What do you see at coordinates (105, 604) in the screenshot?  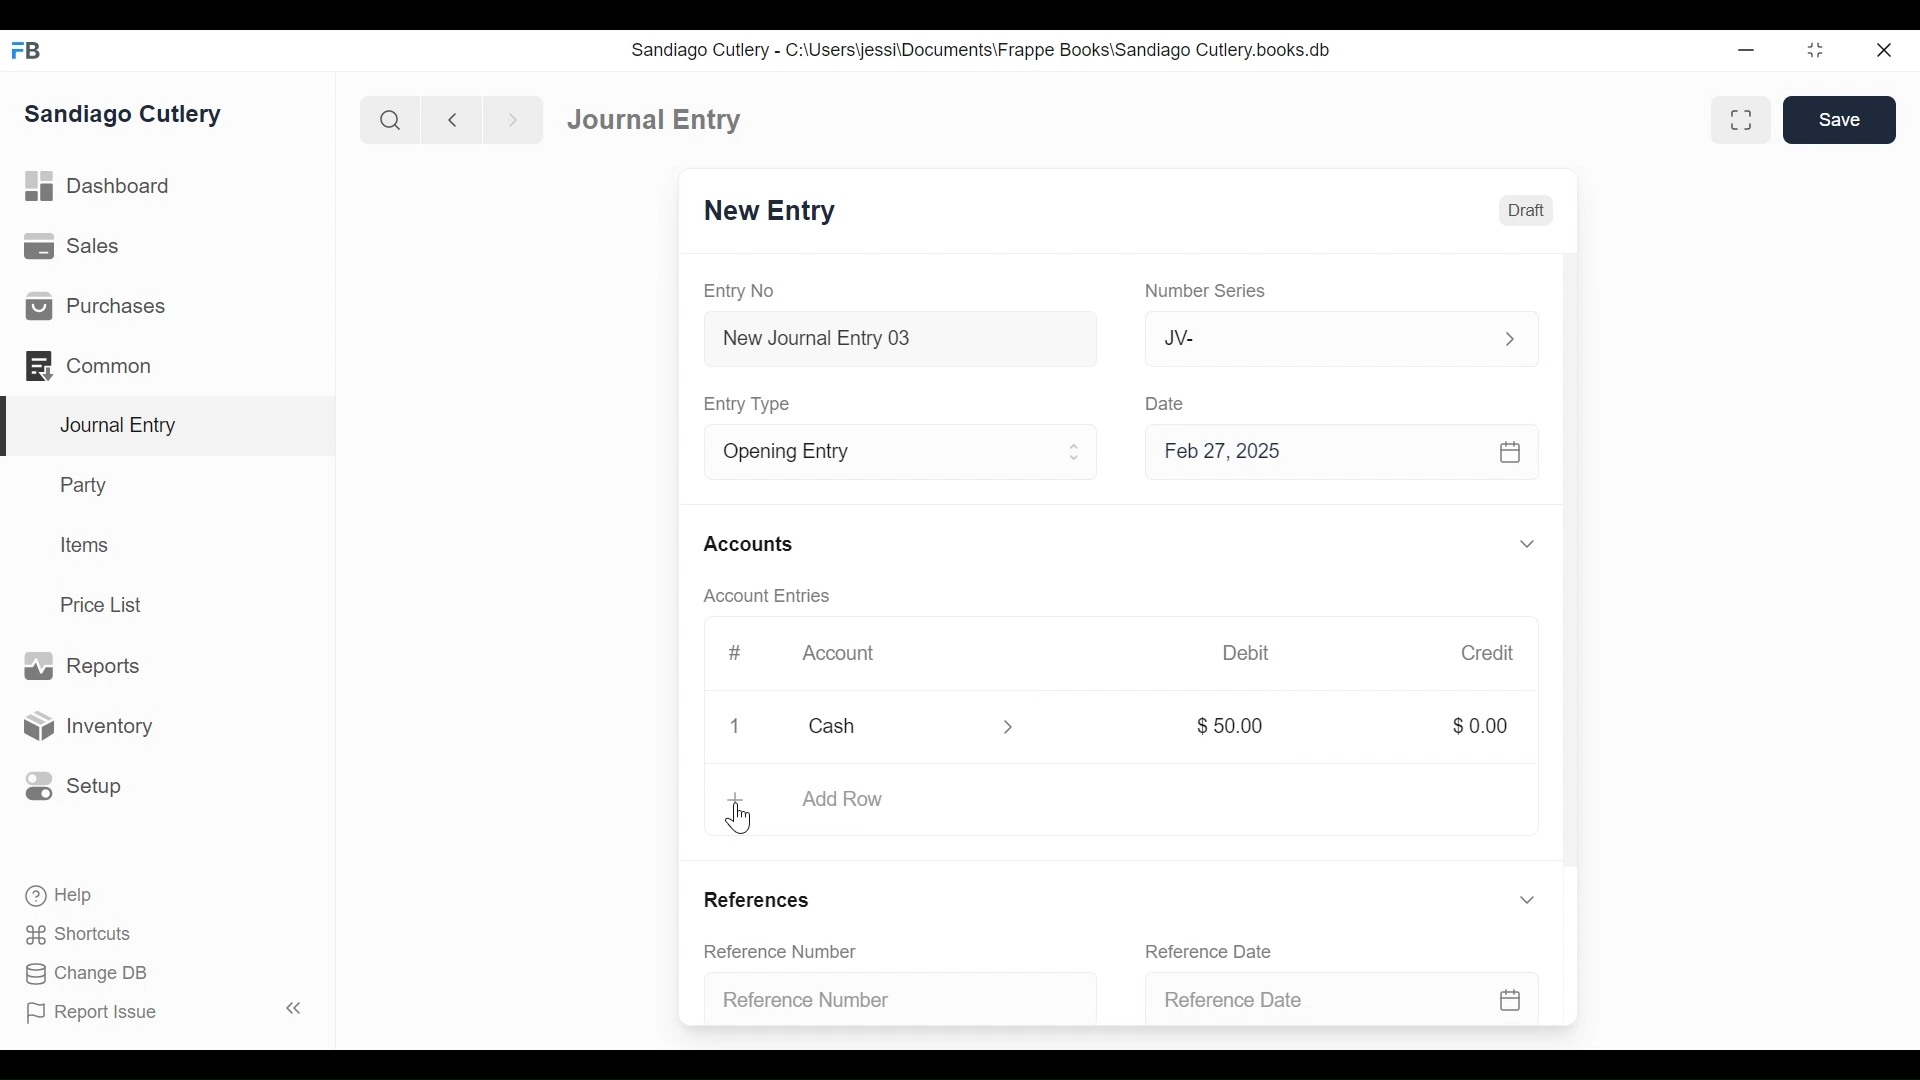 I see `Price List` at bounding box center [105, 604].